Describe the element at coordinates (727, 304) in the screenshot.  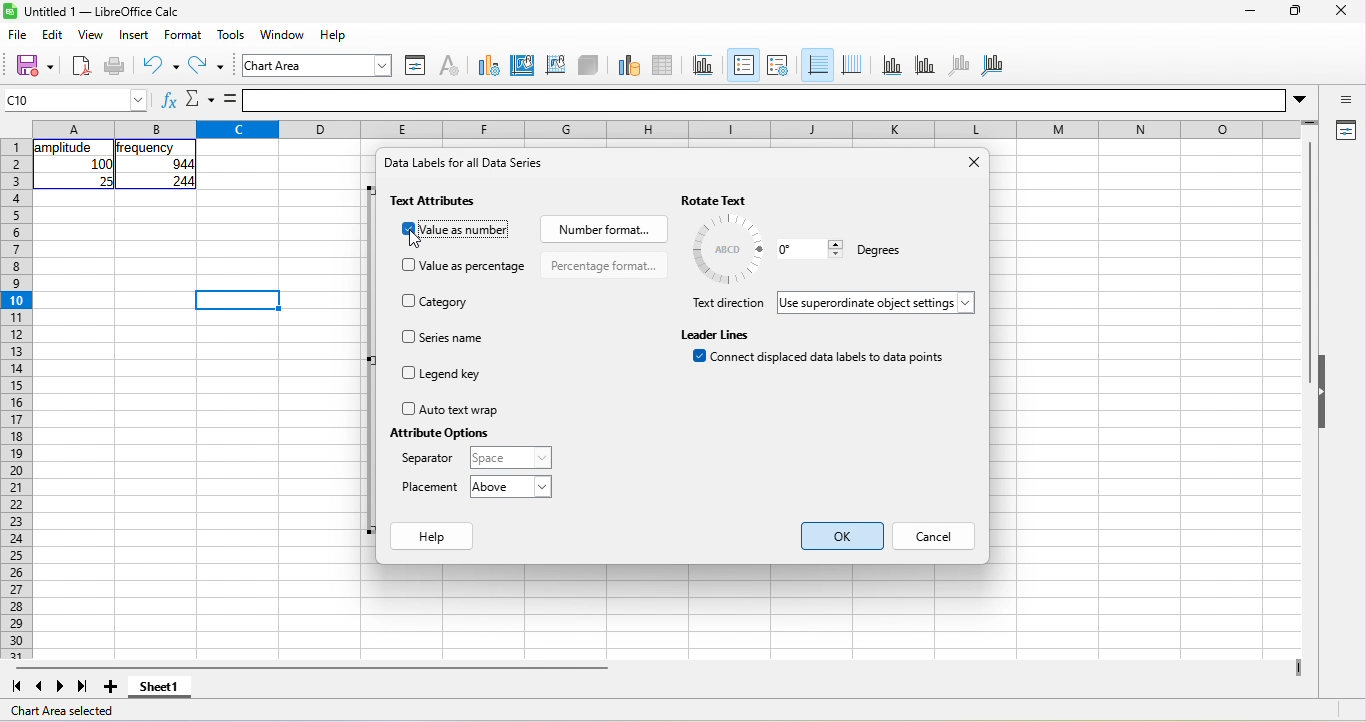
I see `text direction` at that location.